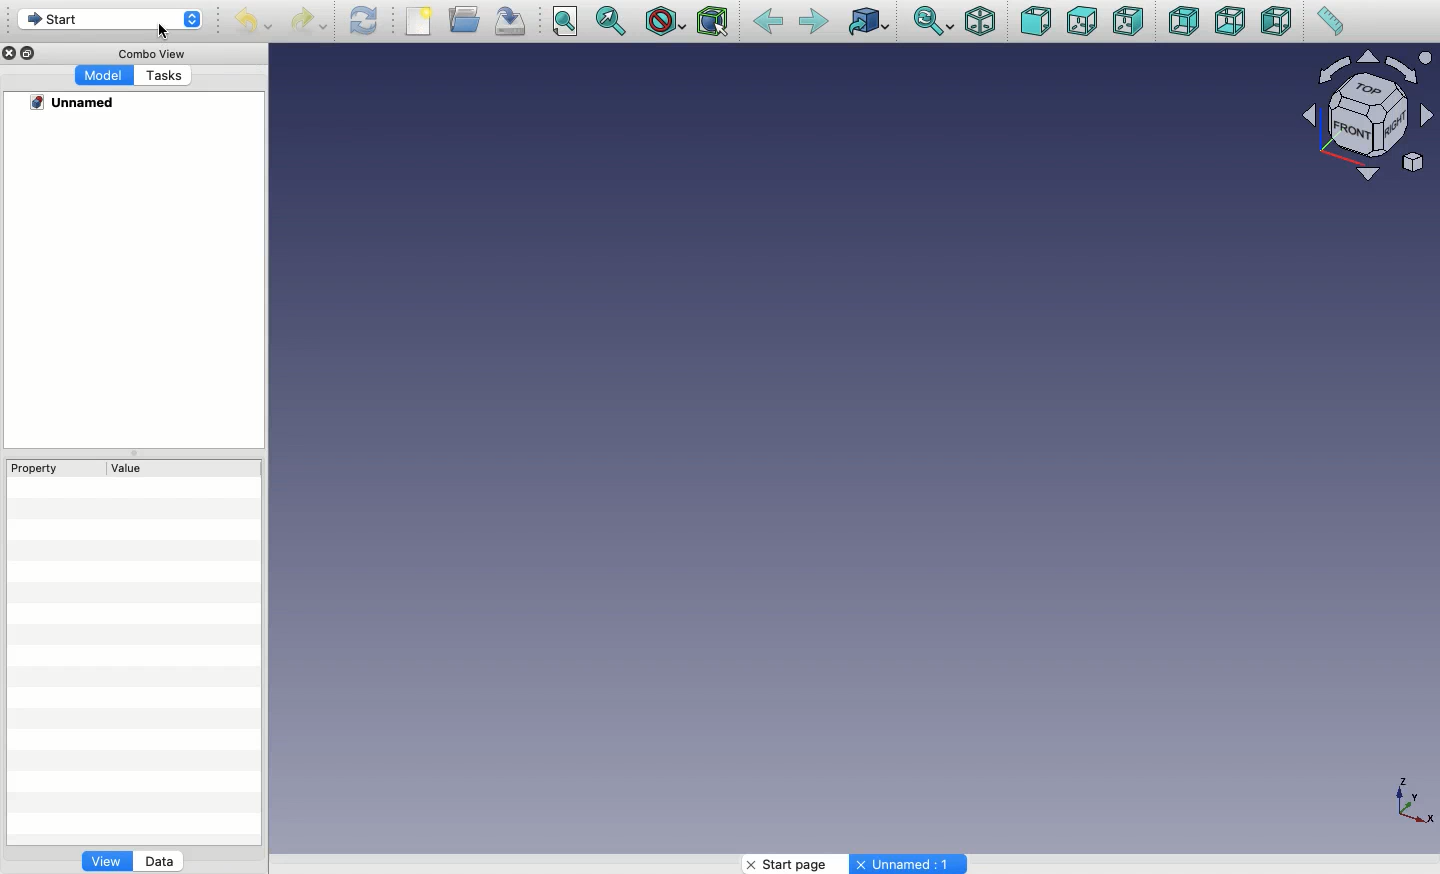  Describe the element at coordinates (868, 21) in the screenshot. I see `Go to linked object` at that location.